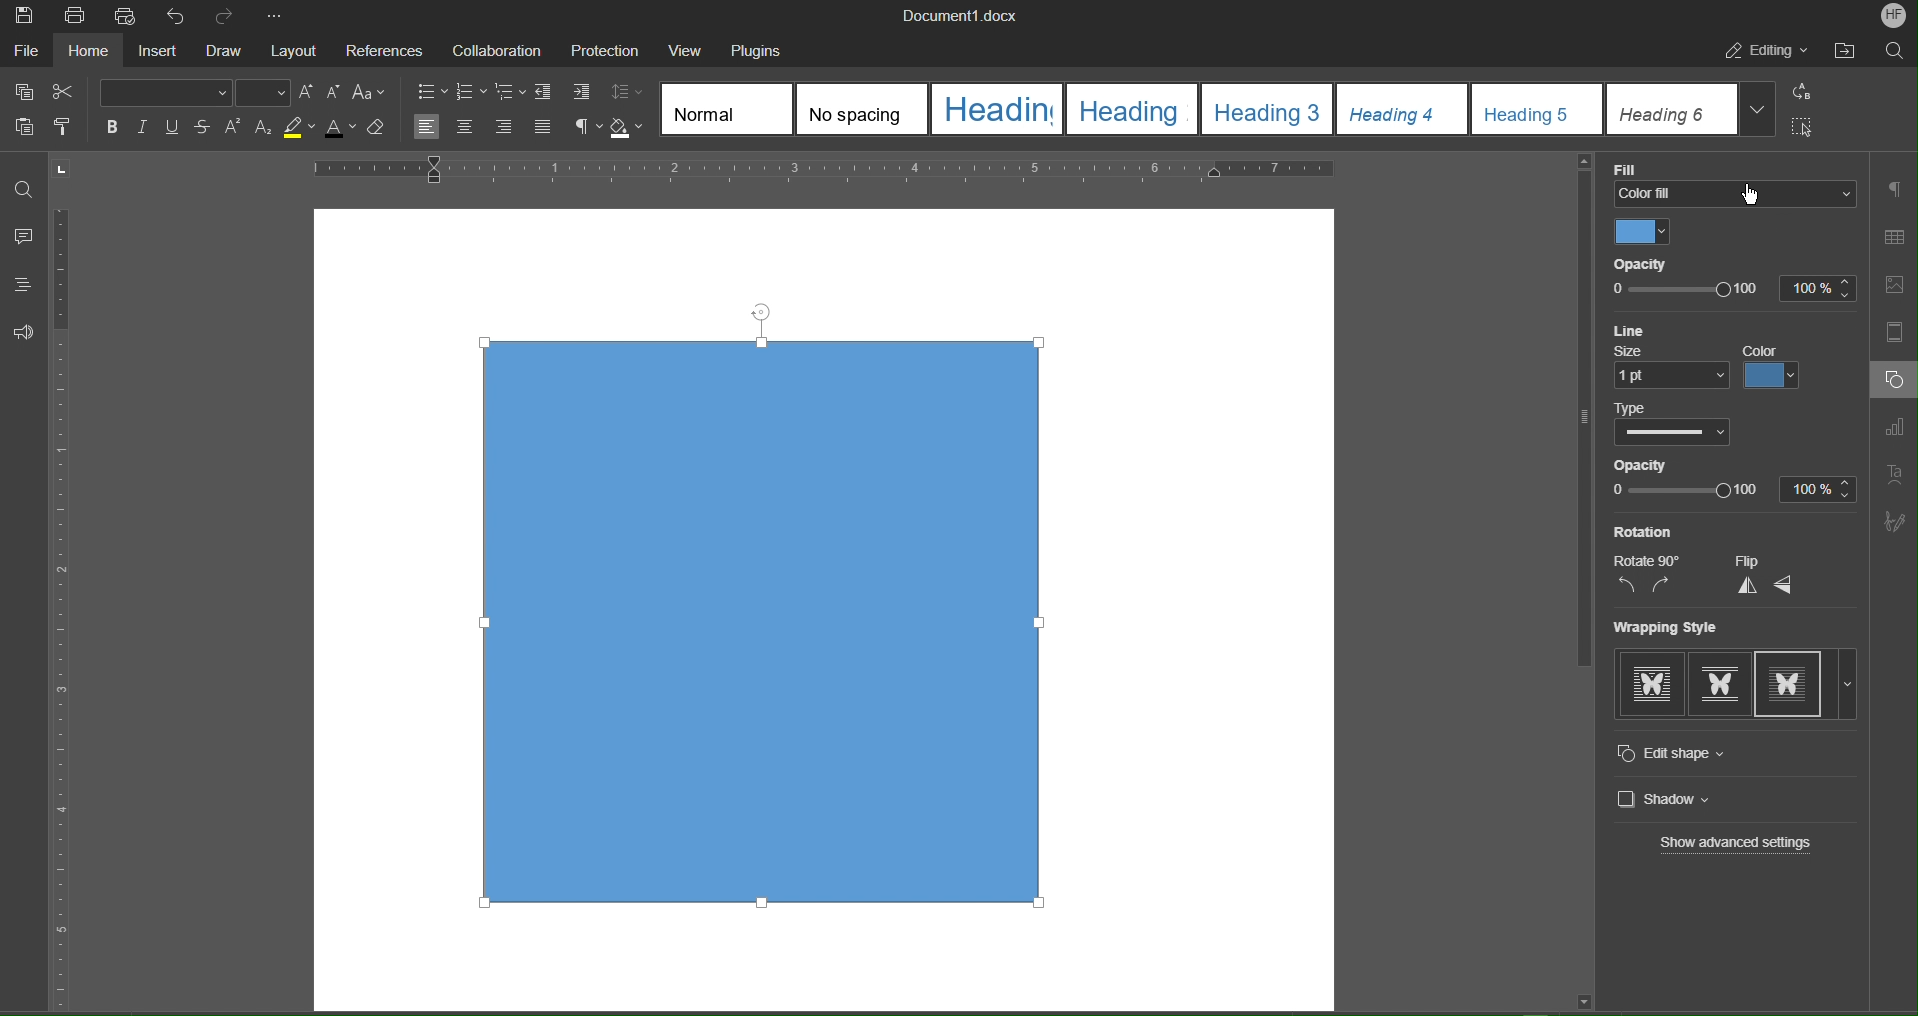 The width and height of the screenshot is (1918, 1016). I want to click on Heading 5, so click(1537, 109).